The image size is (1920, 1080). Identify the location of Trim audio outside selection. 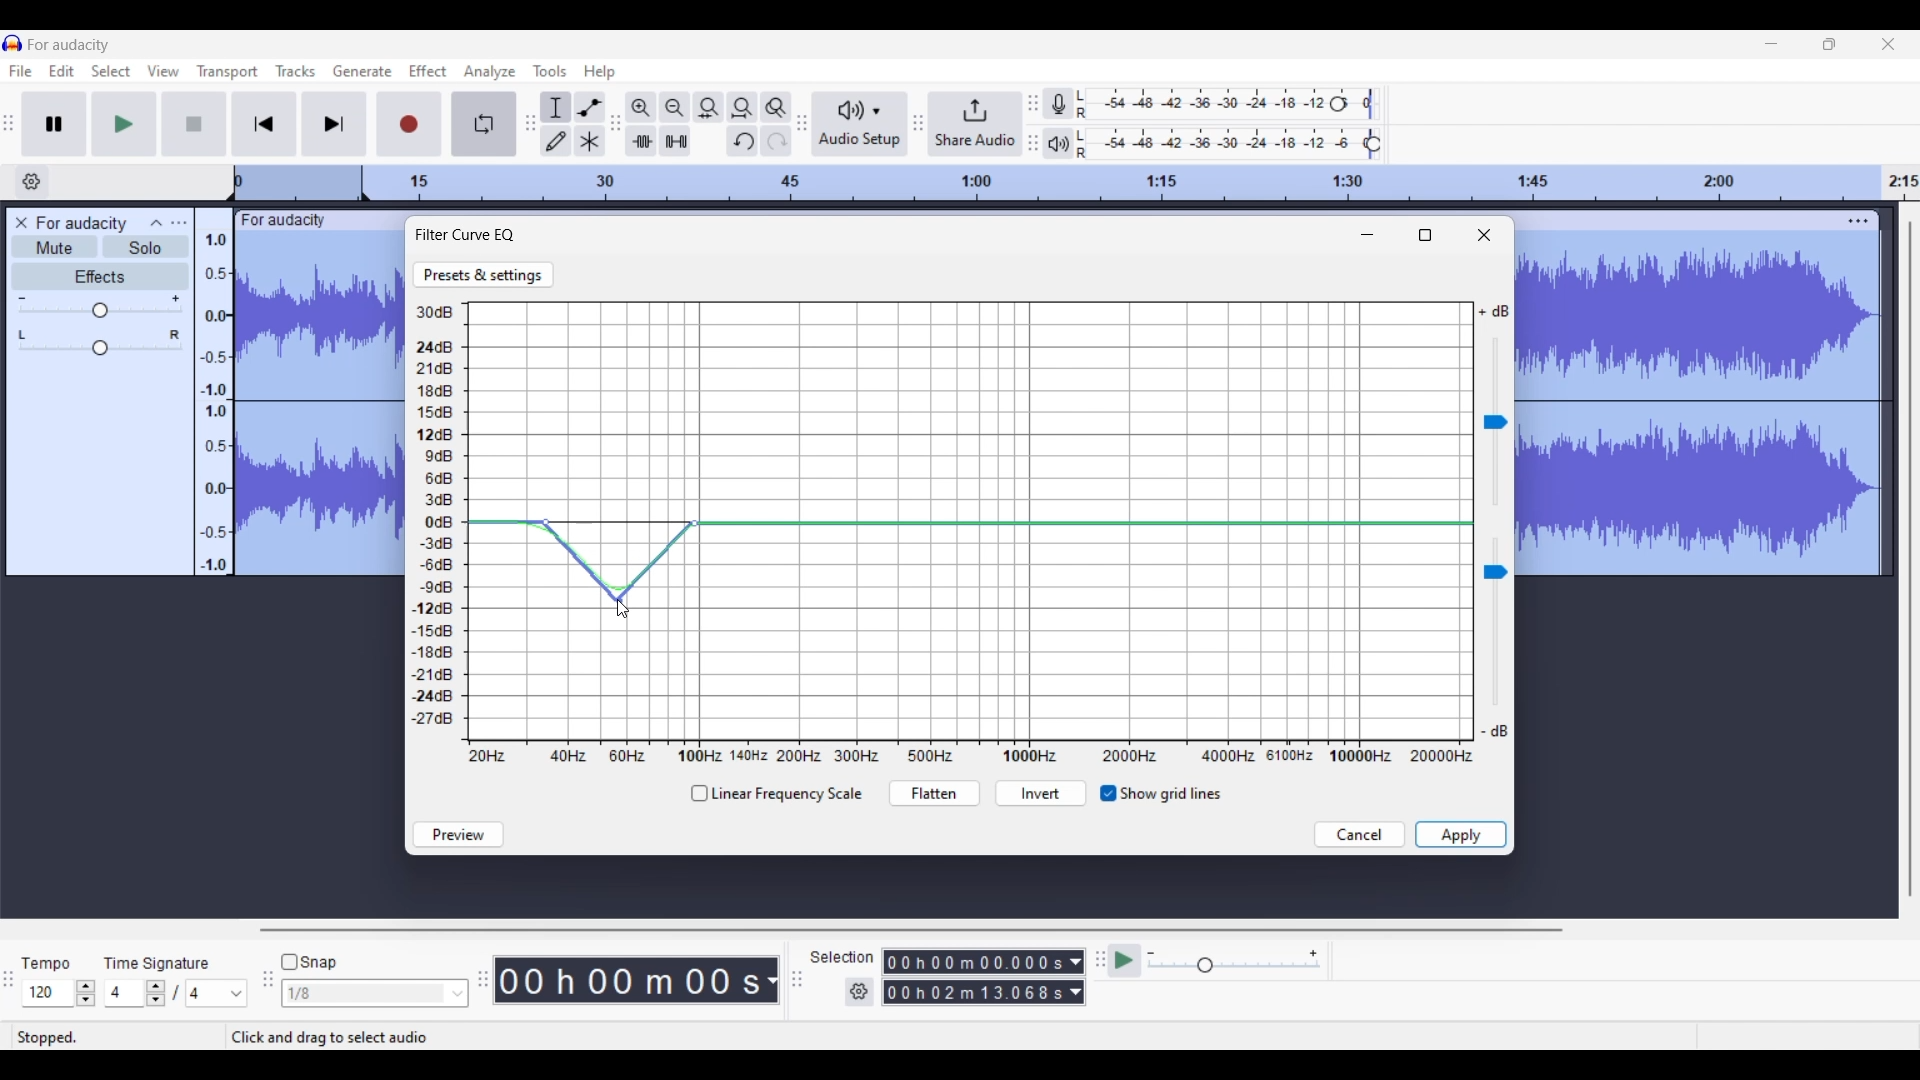
(641, 140).